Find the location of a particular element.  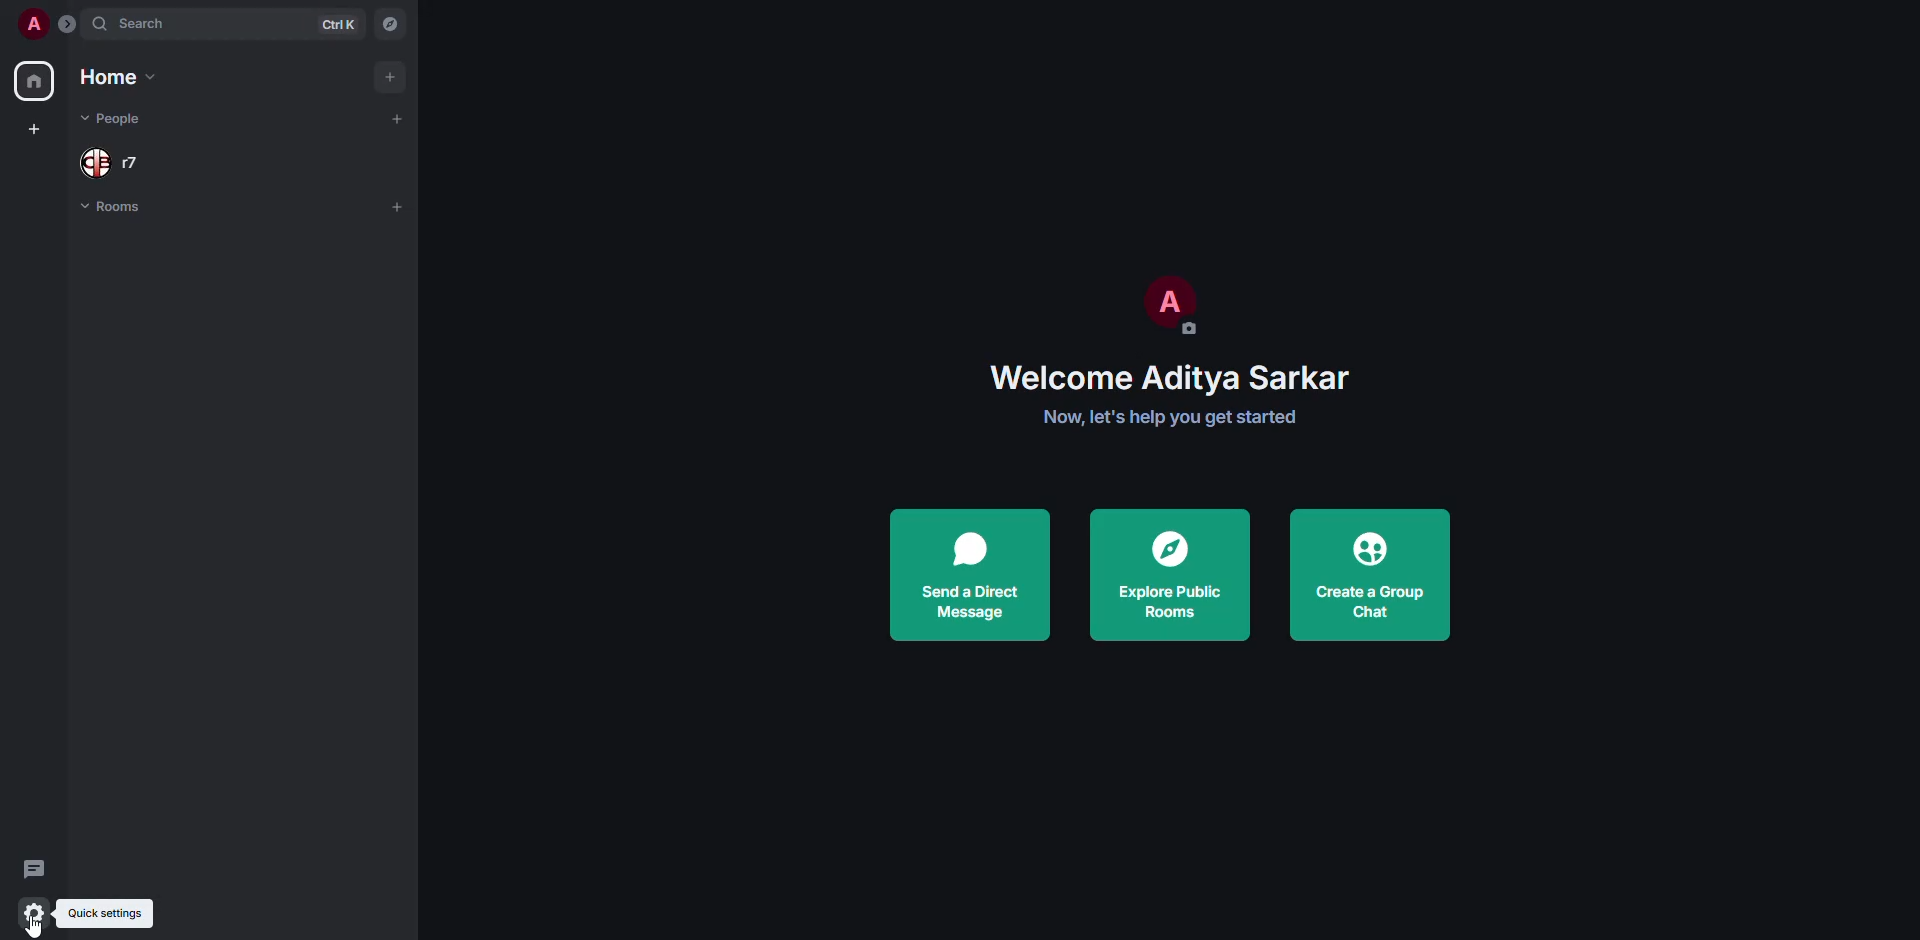

home is located at coordinates (36, 79).